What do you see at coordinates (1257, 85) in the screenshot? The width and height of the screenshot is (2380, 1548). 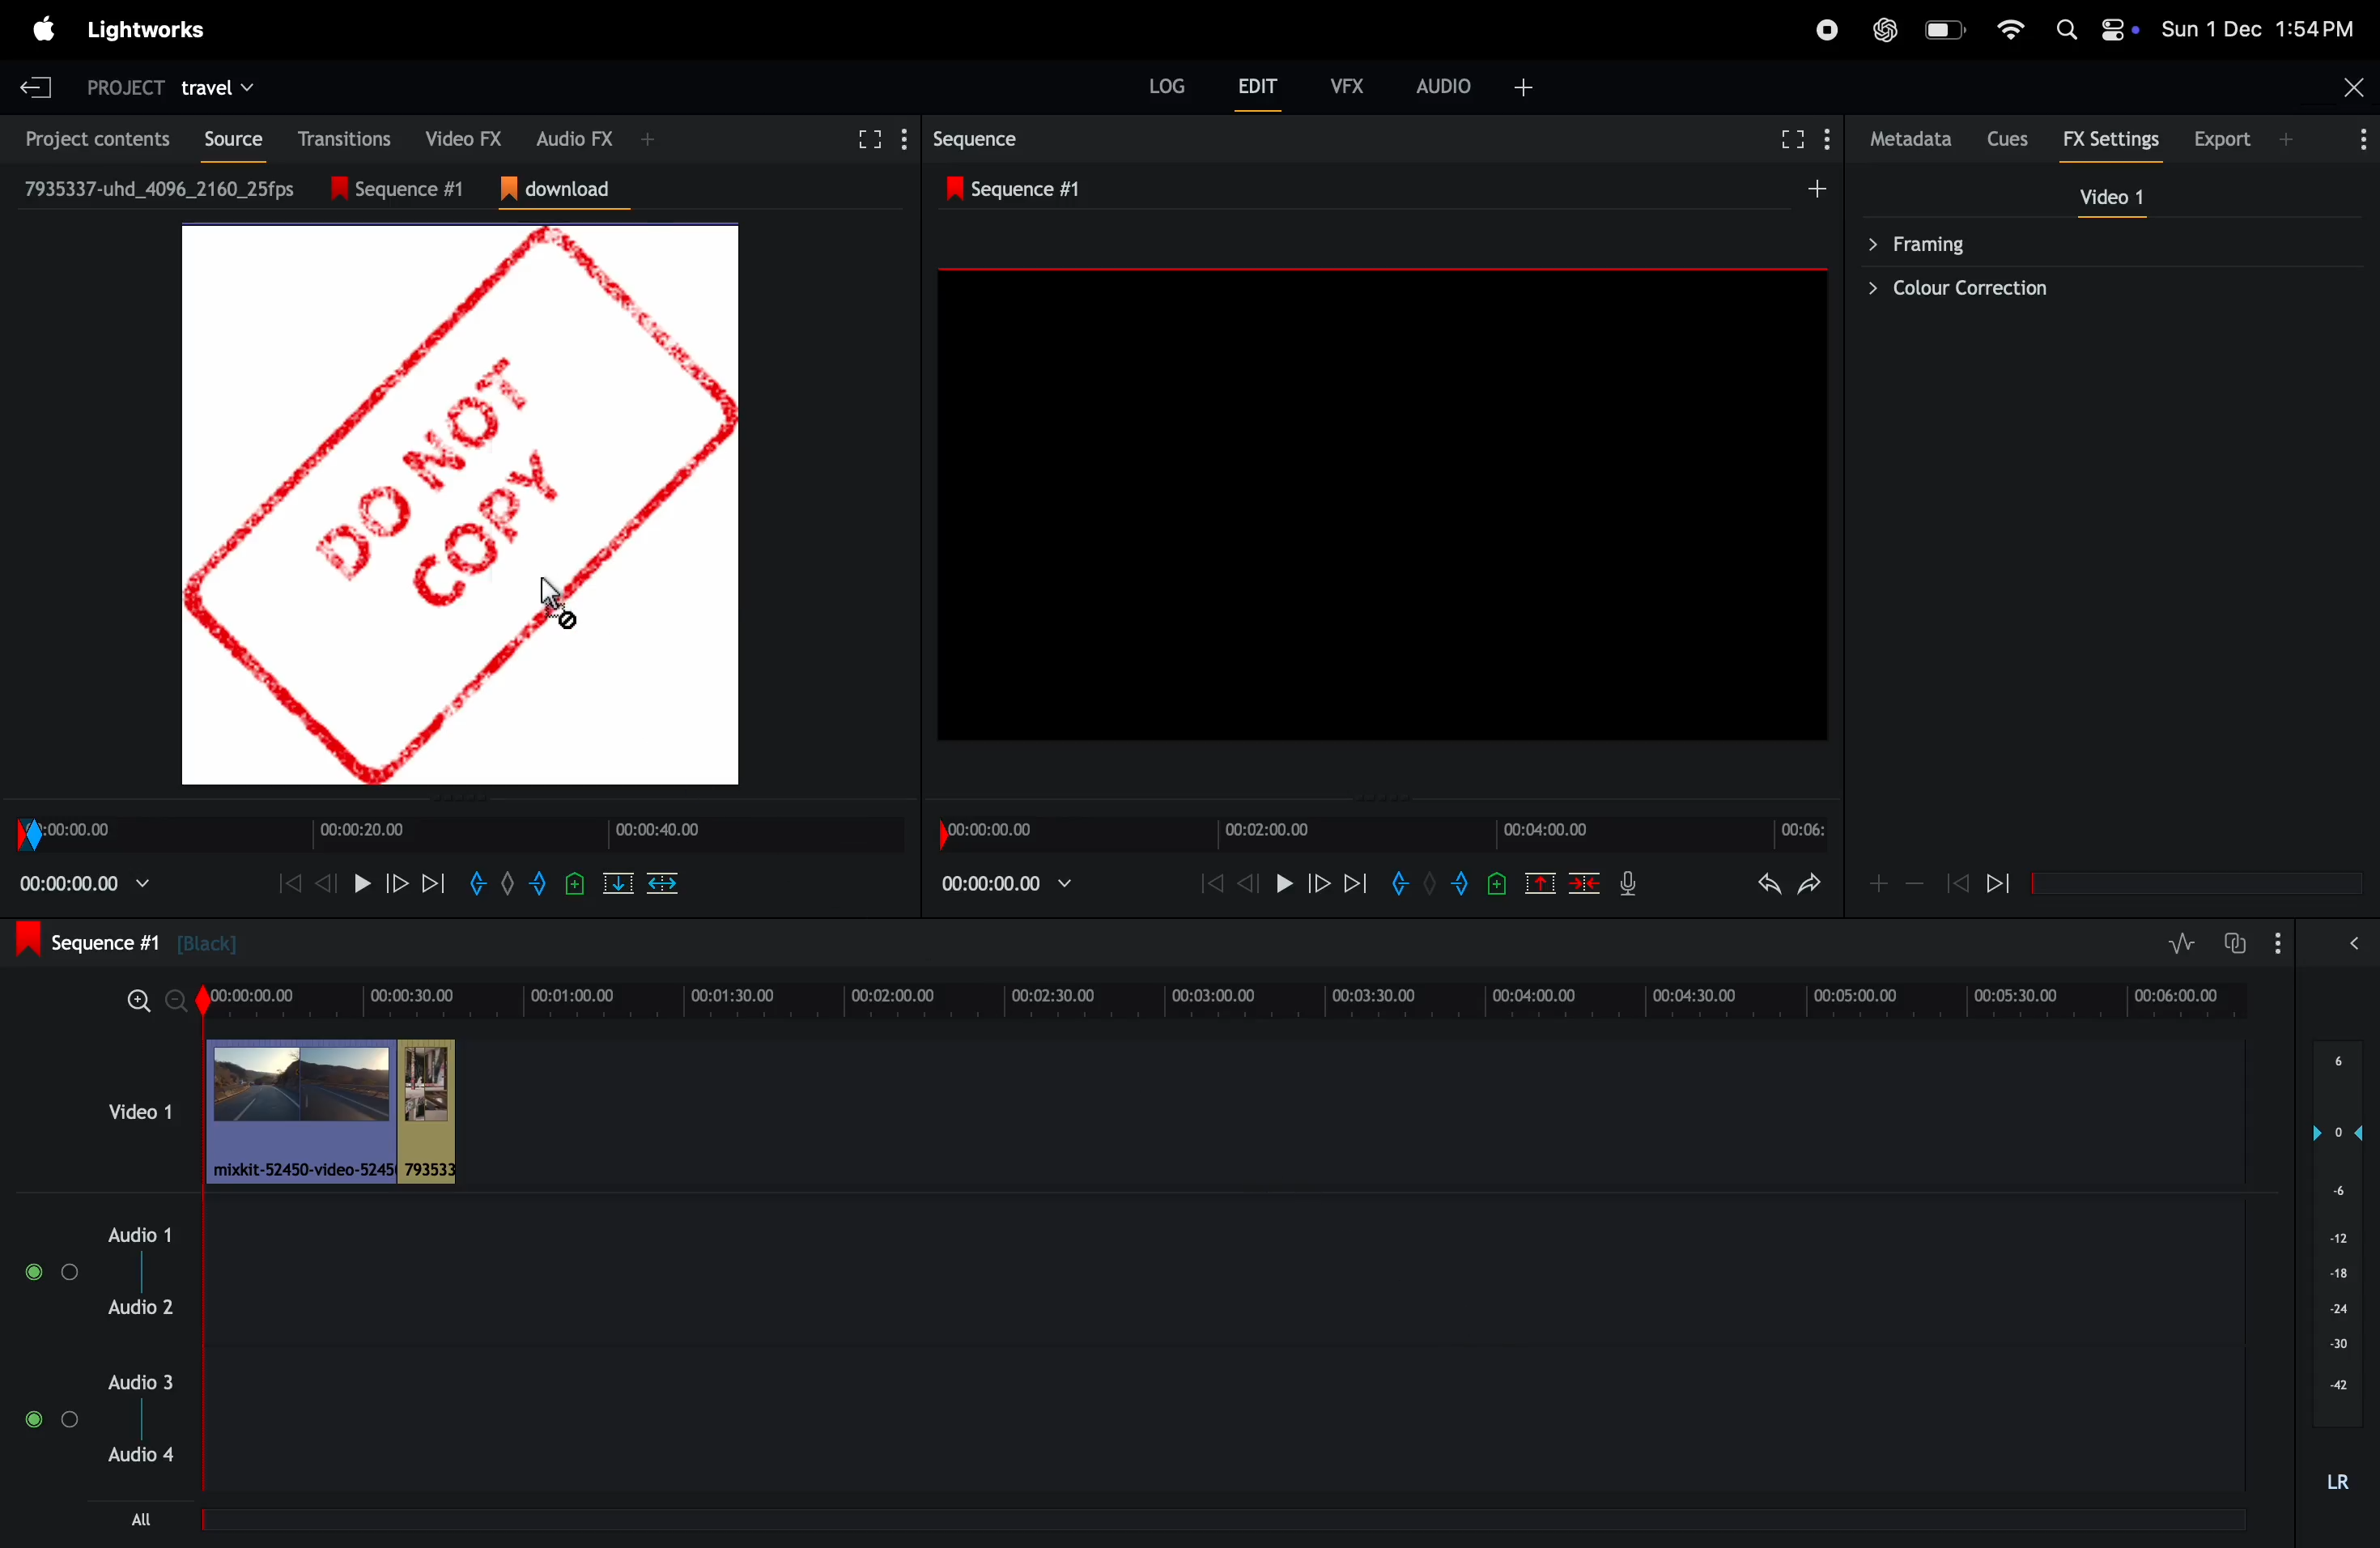 I see `edit` at bounding box center [1257, 85].